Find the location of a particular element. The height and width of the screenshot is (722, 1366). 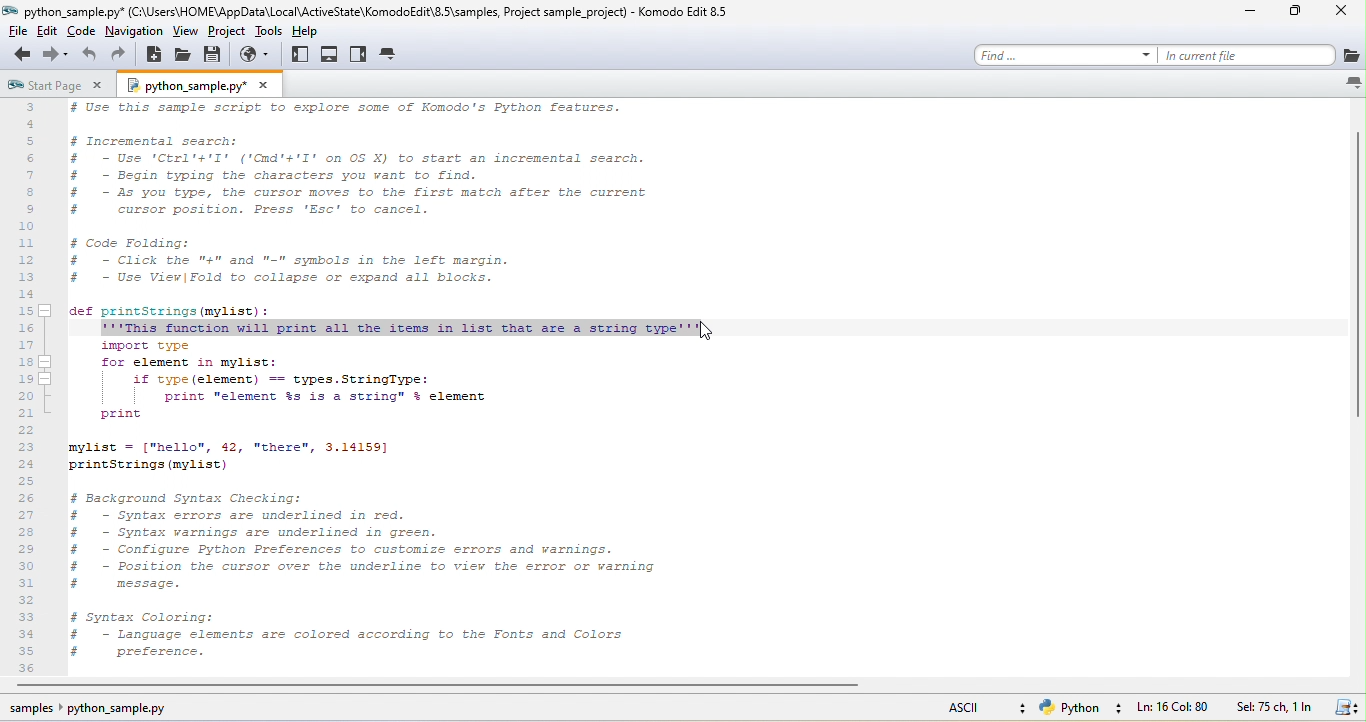

code text is located at coordinates (358, 210).